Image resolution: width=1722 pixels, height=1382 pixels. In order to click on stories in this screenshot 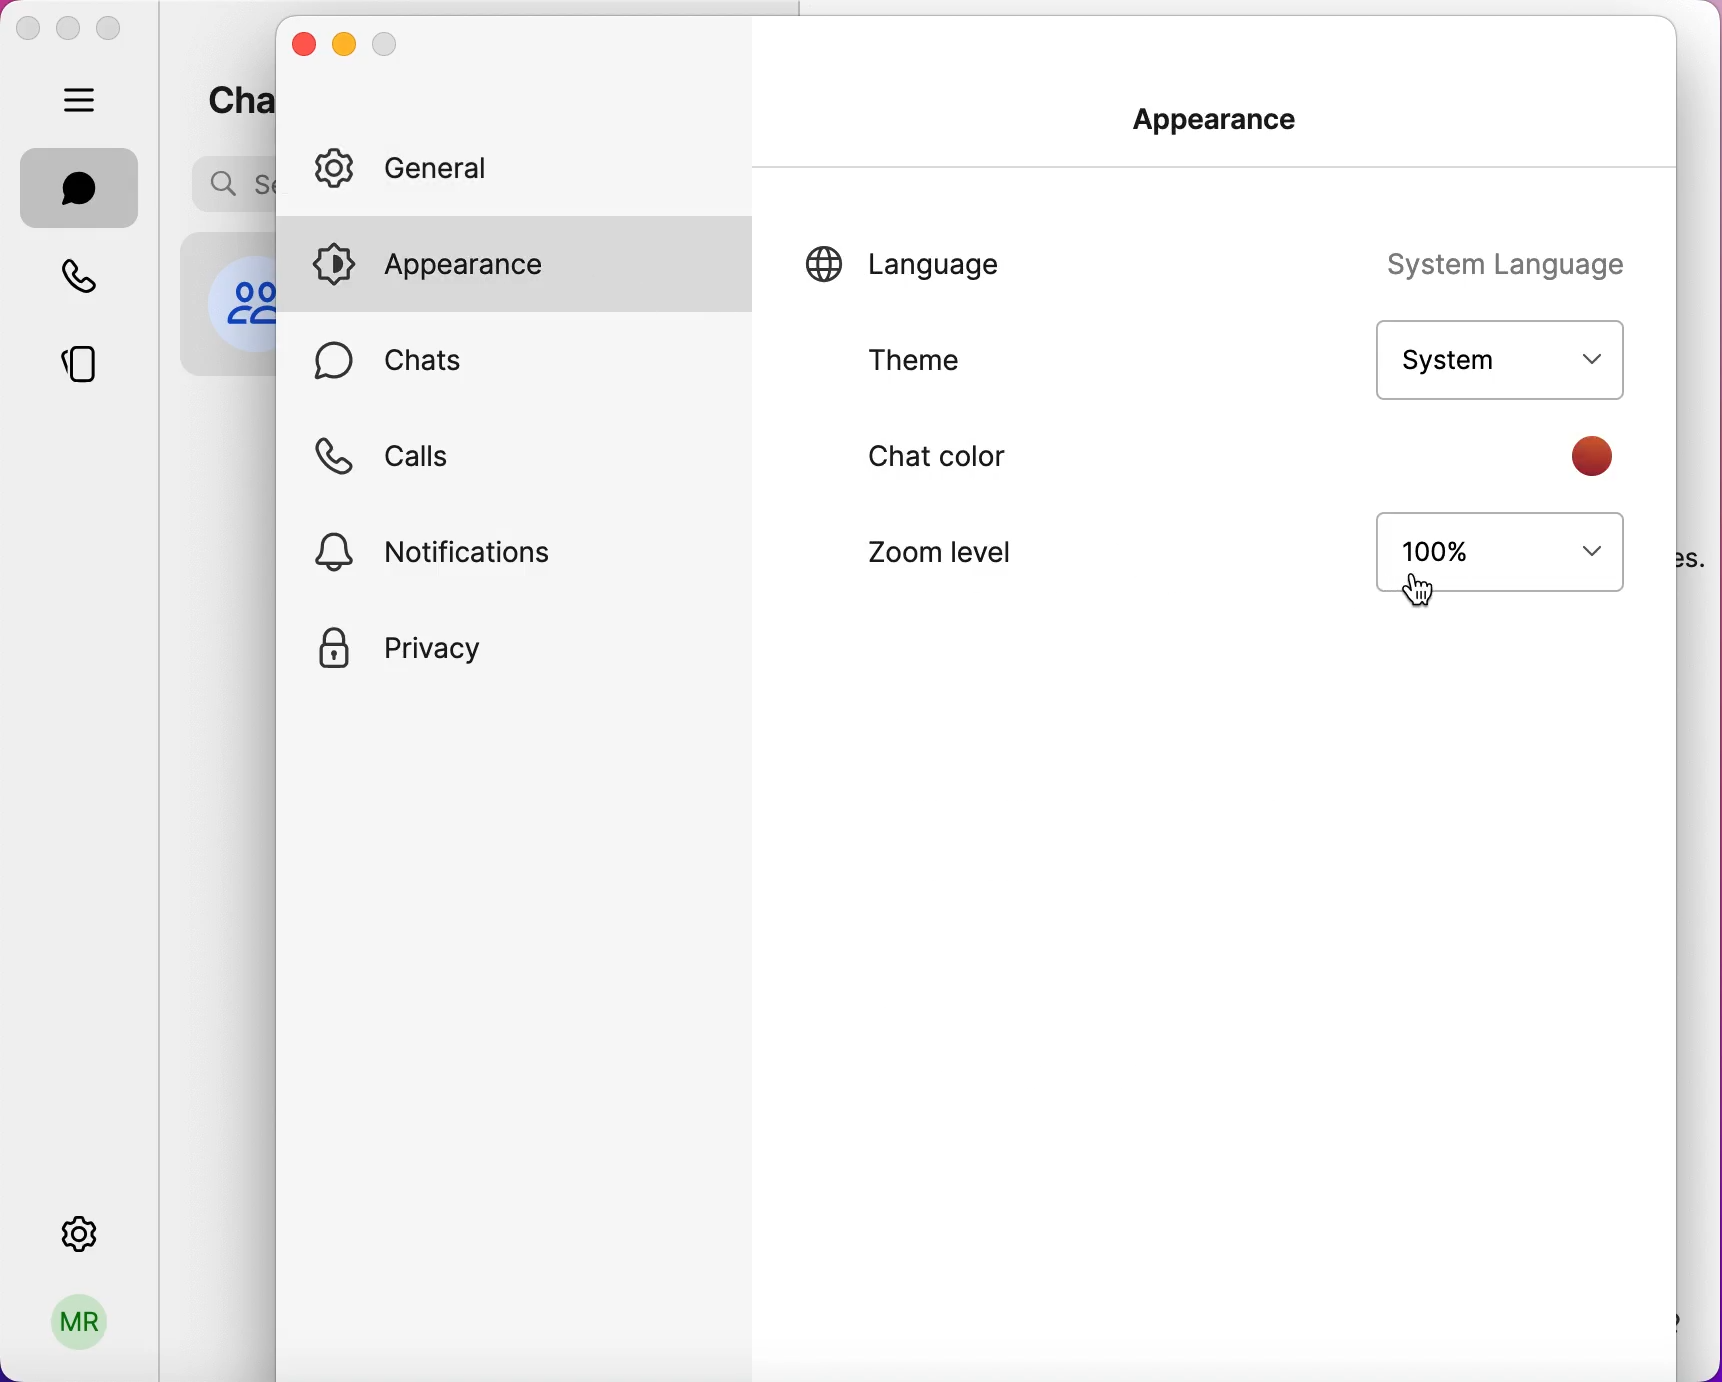, I will do `click(73, 369)`.